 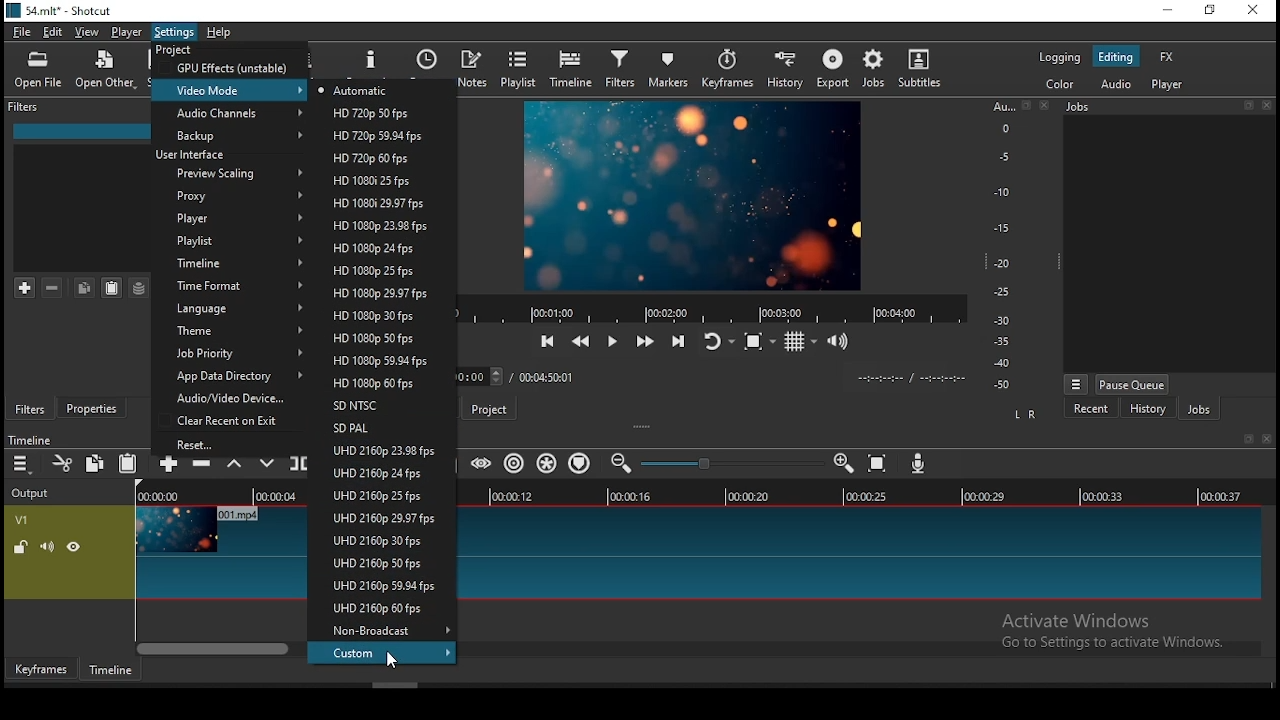 What do you see at coordinates (1027, 415) in the screenshot?
I see `L R` at bounding box center [1027, 415].